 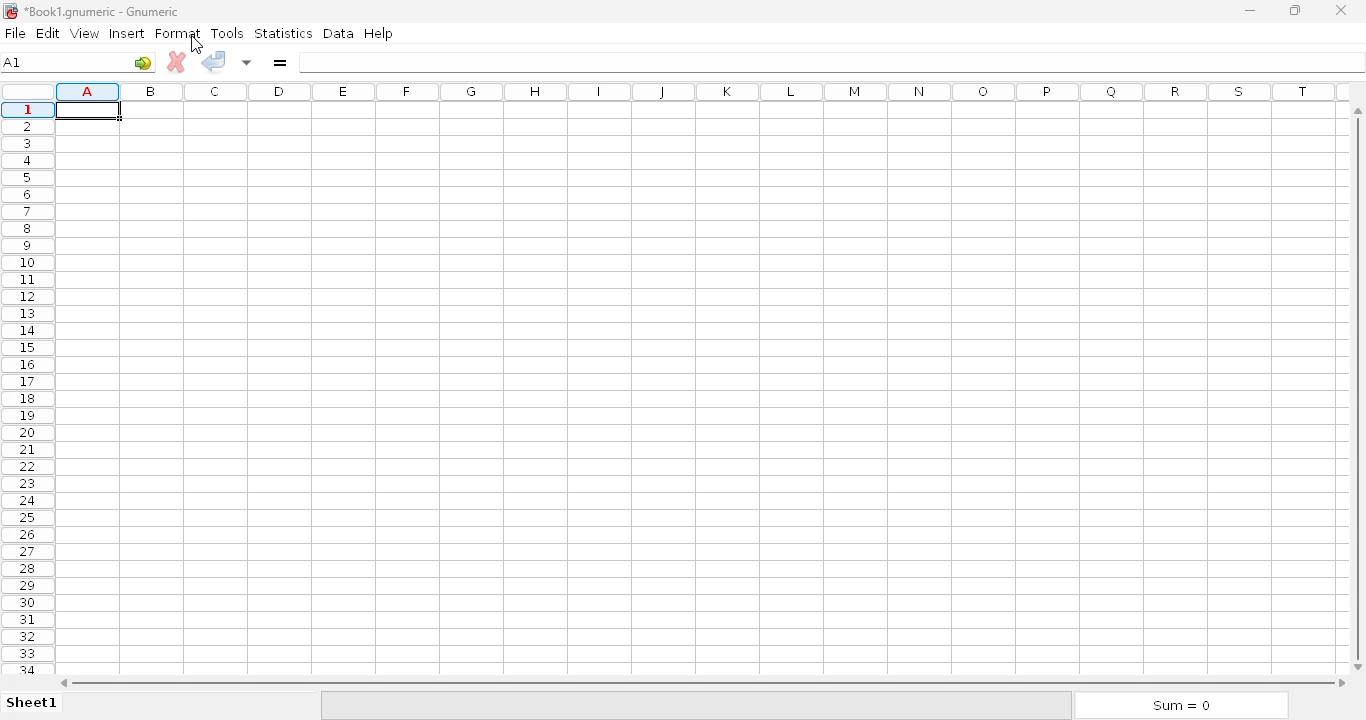 I want to click on insert, so click(x=126, y=33).